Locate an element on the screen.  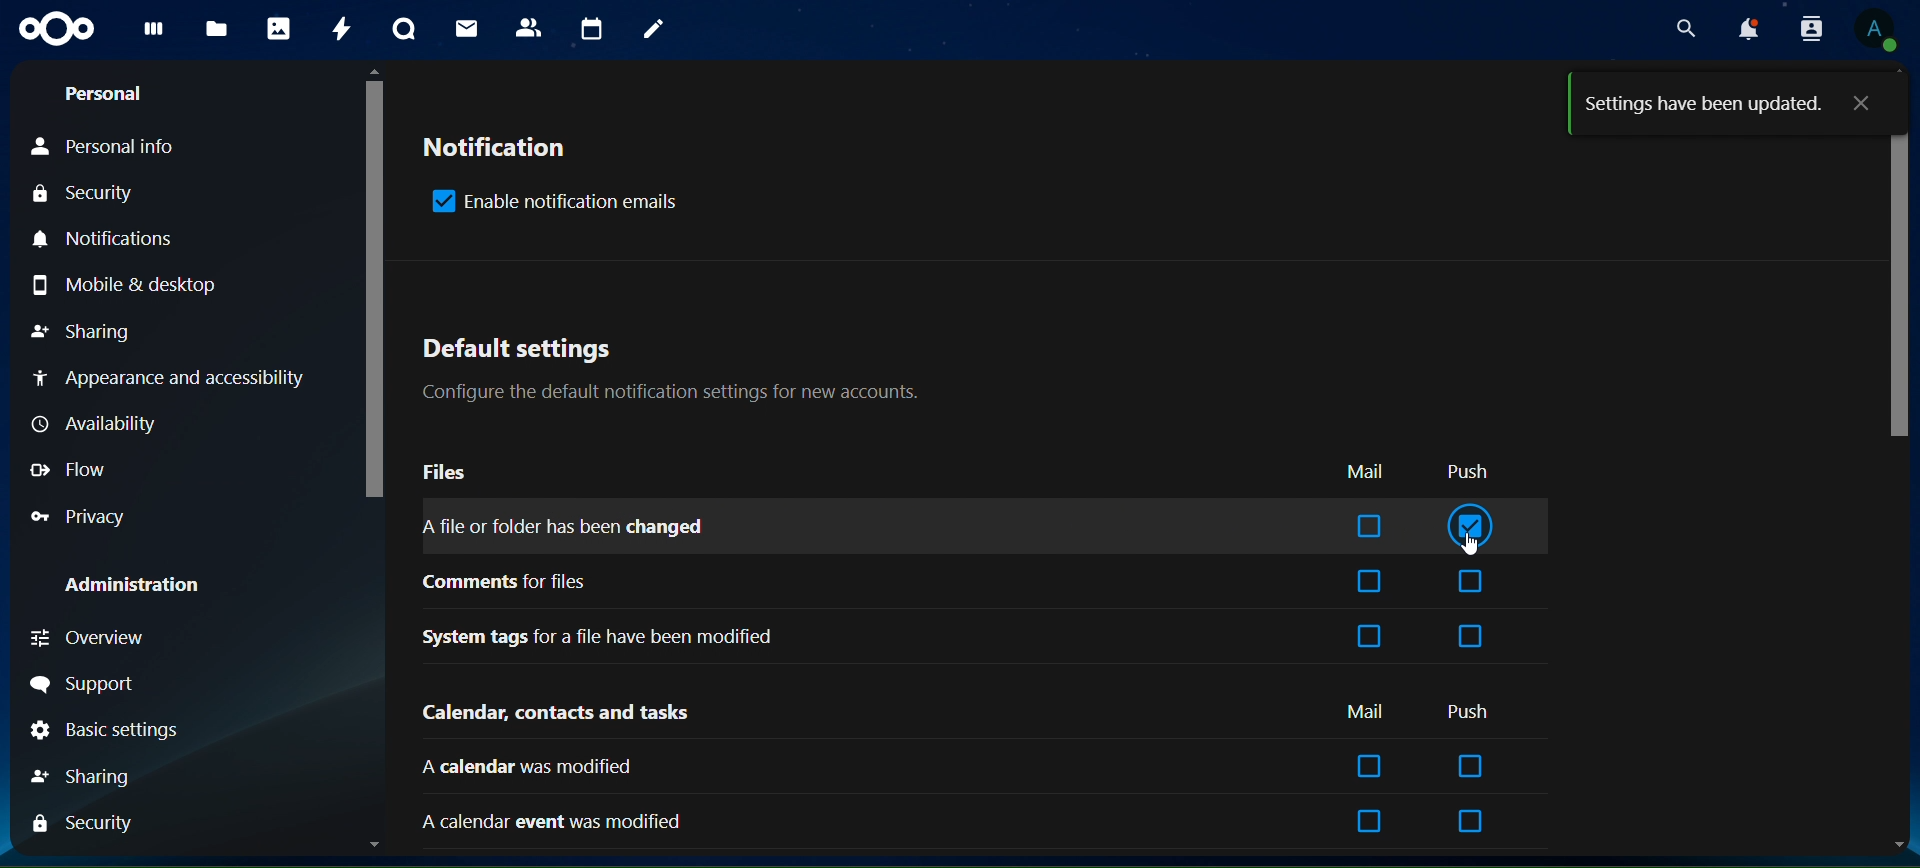
default settings configure the default notification settings for new accounts. is located at coordinates (684, 372).